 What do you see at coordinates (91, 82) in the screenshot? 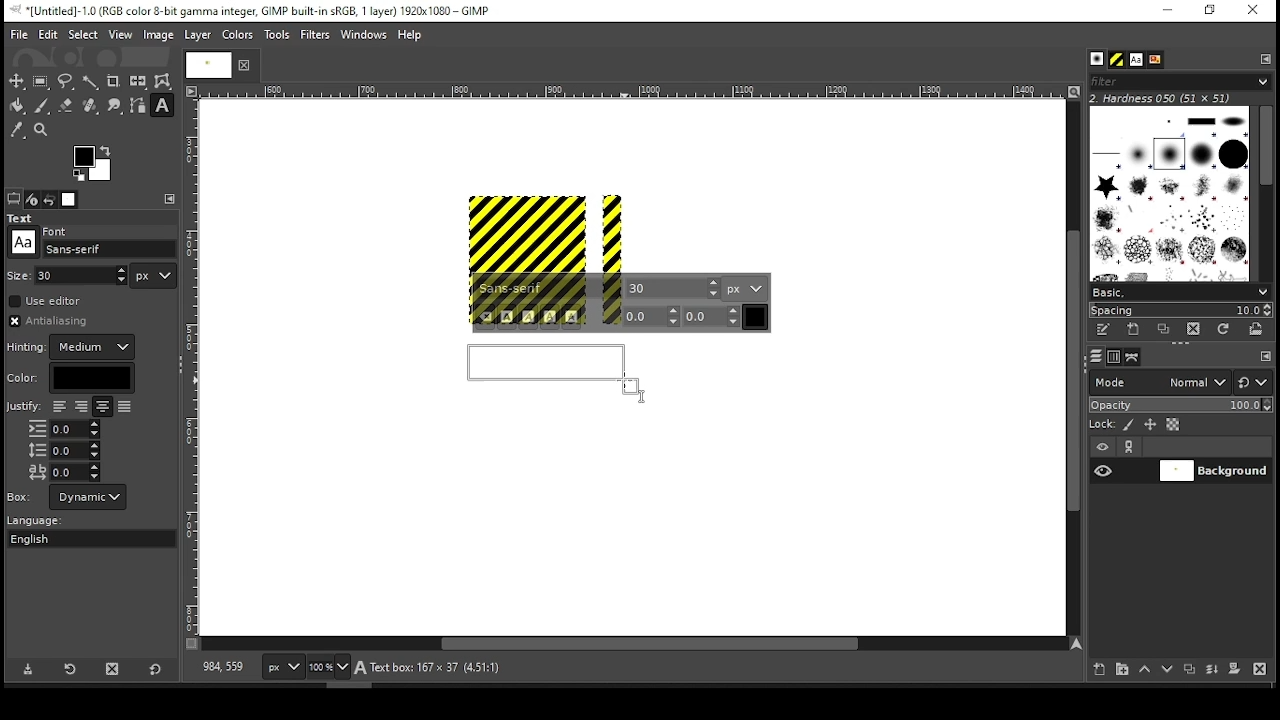
I see `fuzzy selection tool` at bounding box center [91, 82].